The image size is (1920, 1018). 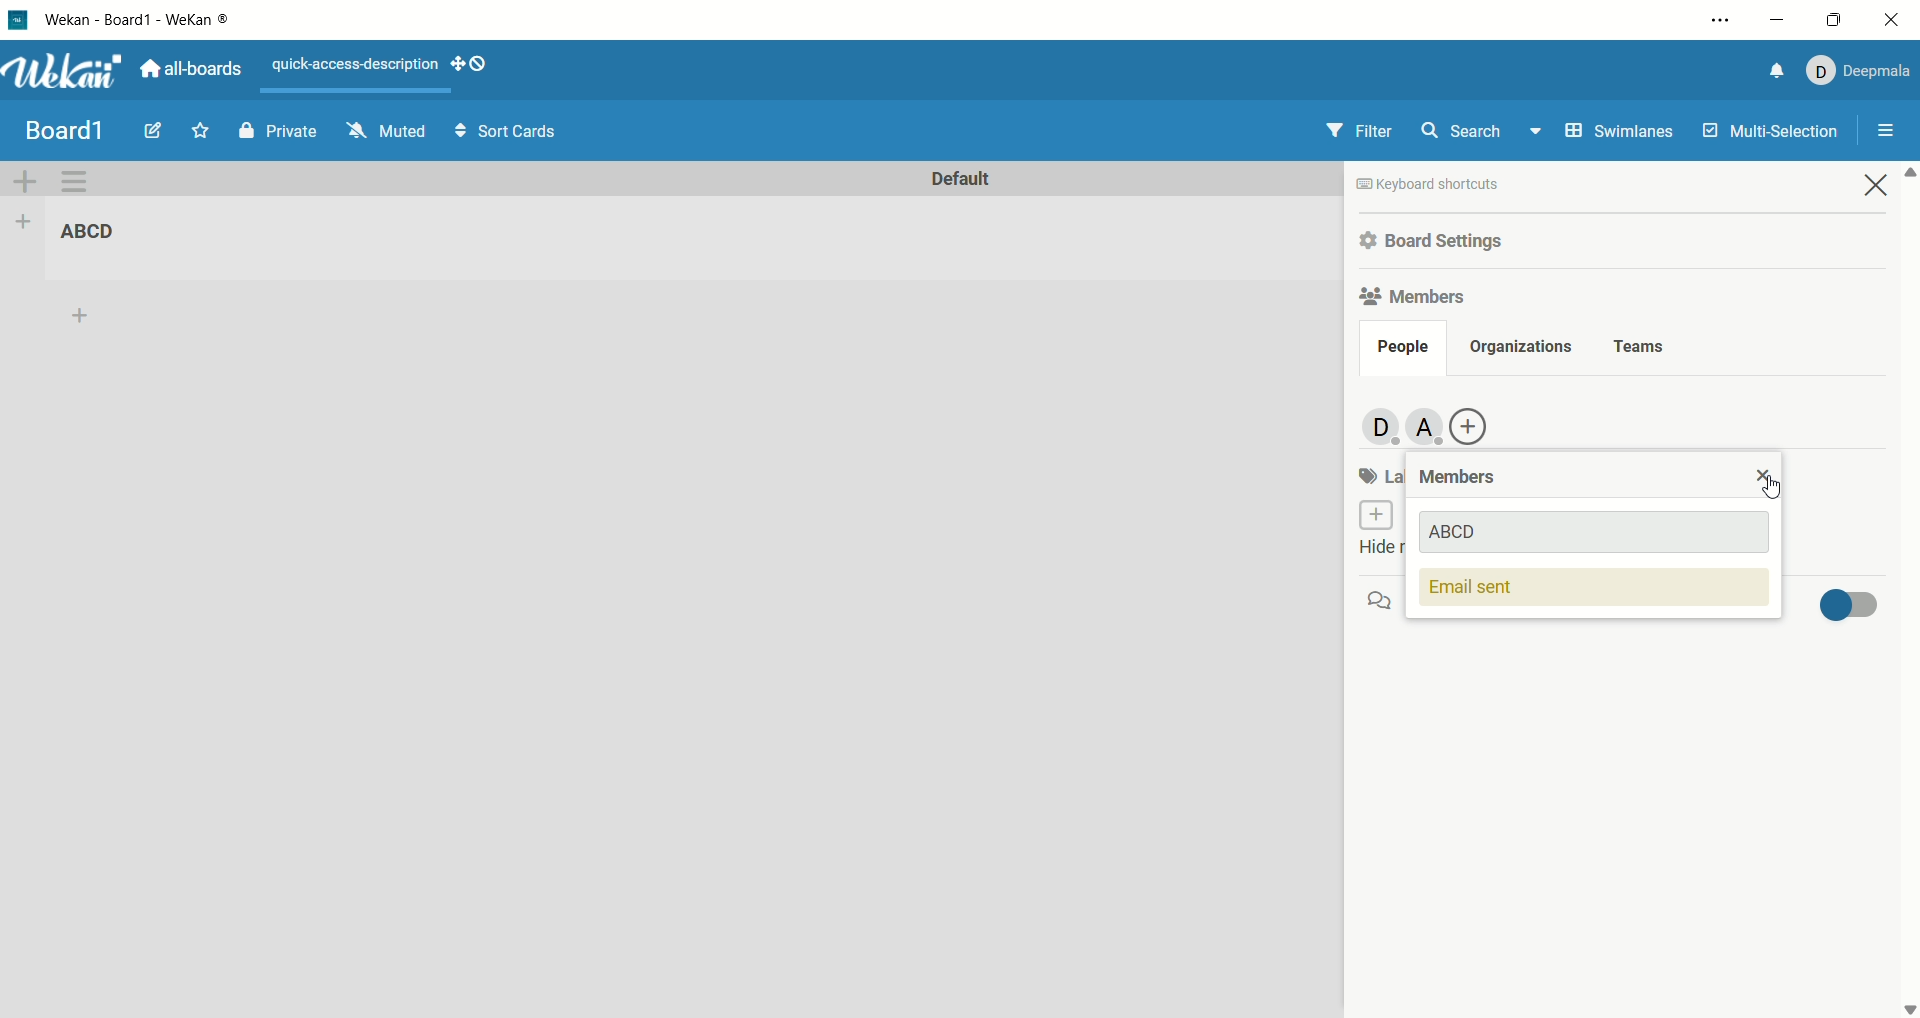 What do you see at coordinates (100, 234) in the screenshot?
I see `list title` at bounding box center [100, 234].